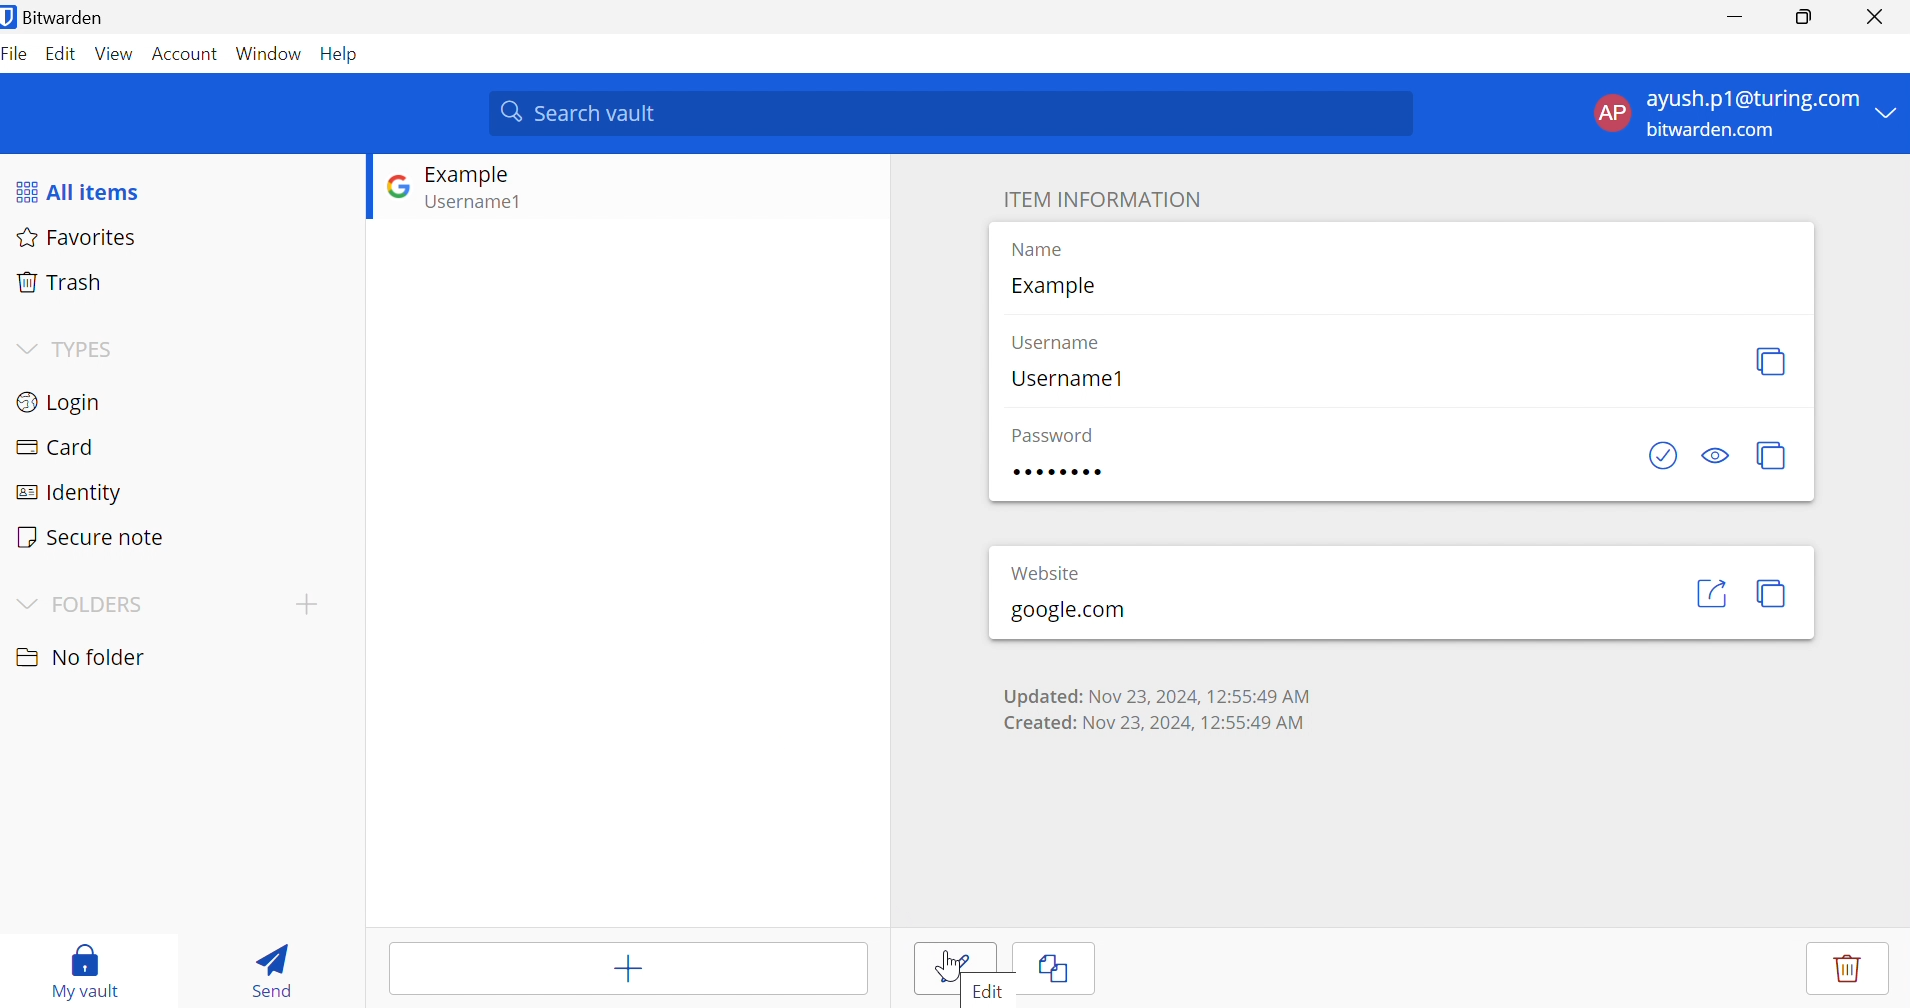 Image resolution: width=1910 pixels, height=1008 pixels. I want to click on Close, so click(1874, 14).